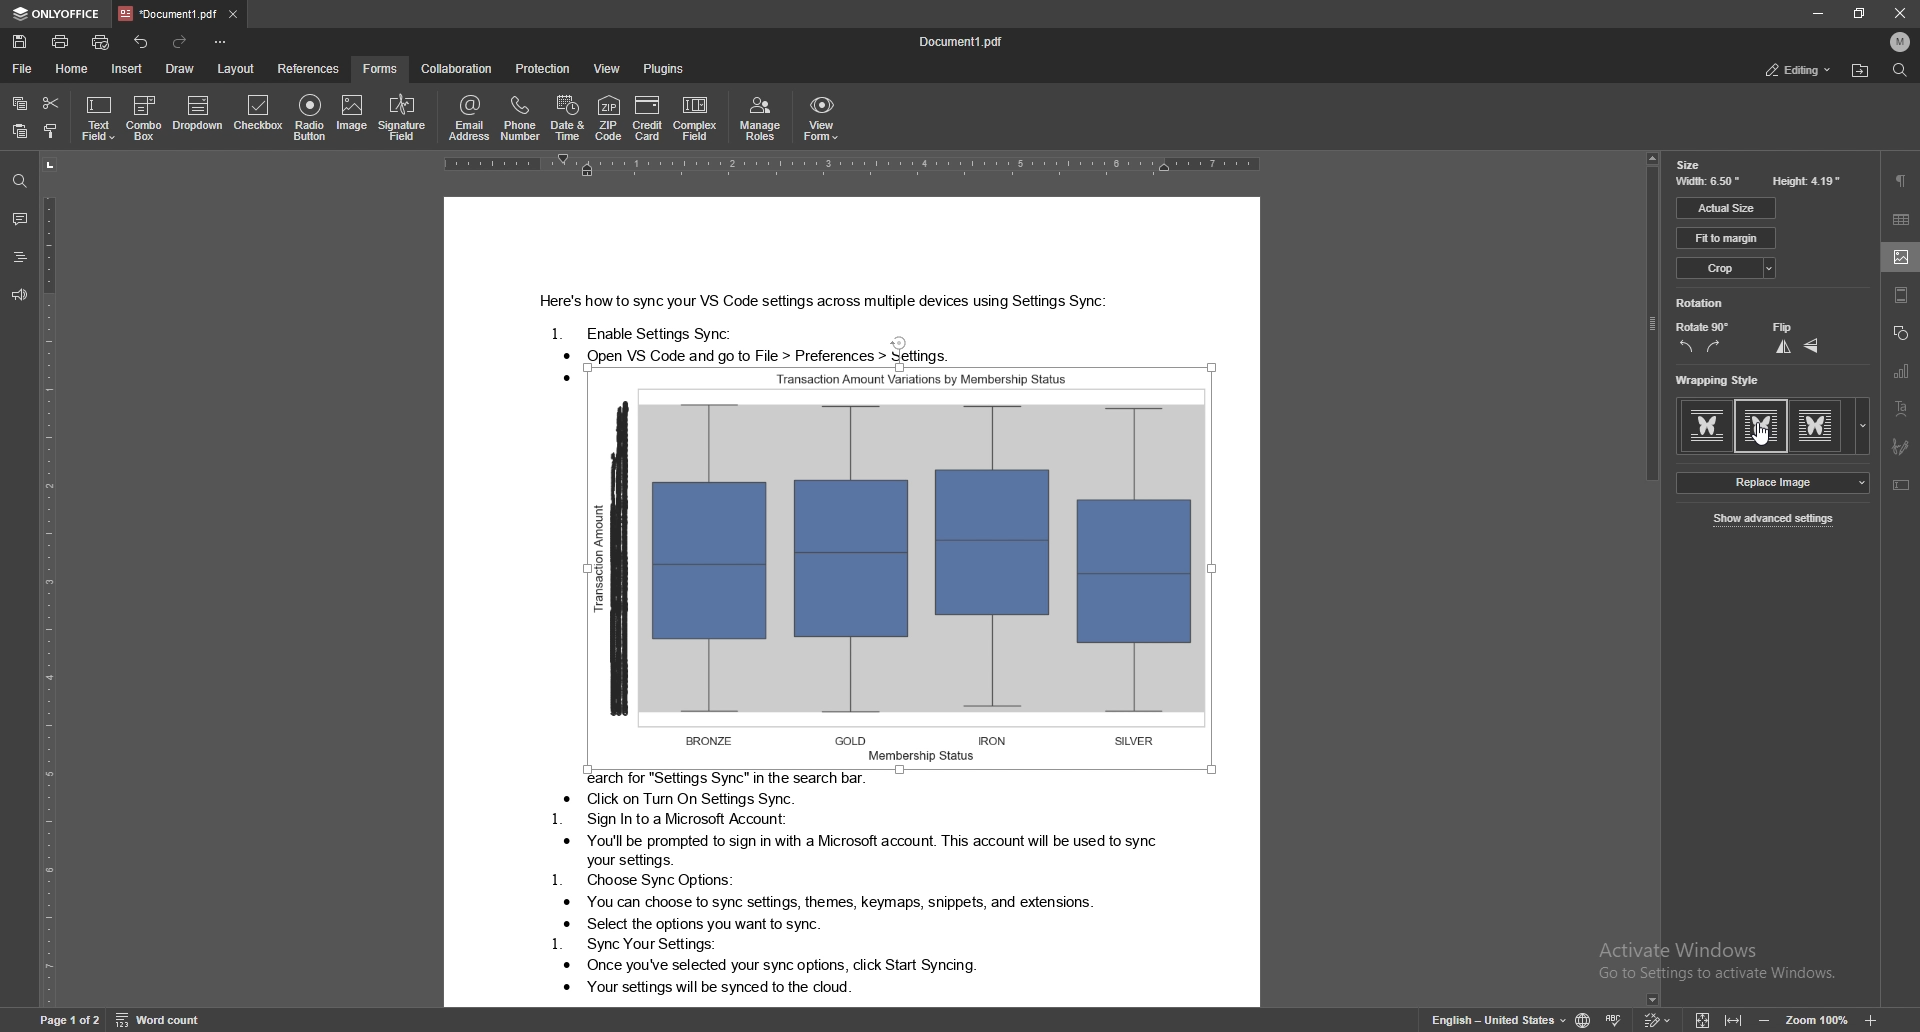 The image size is (1920, 1032). I want to click on flop, so click(1812, 347).